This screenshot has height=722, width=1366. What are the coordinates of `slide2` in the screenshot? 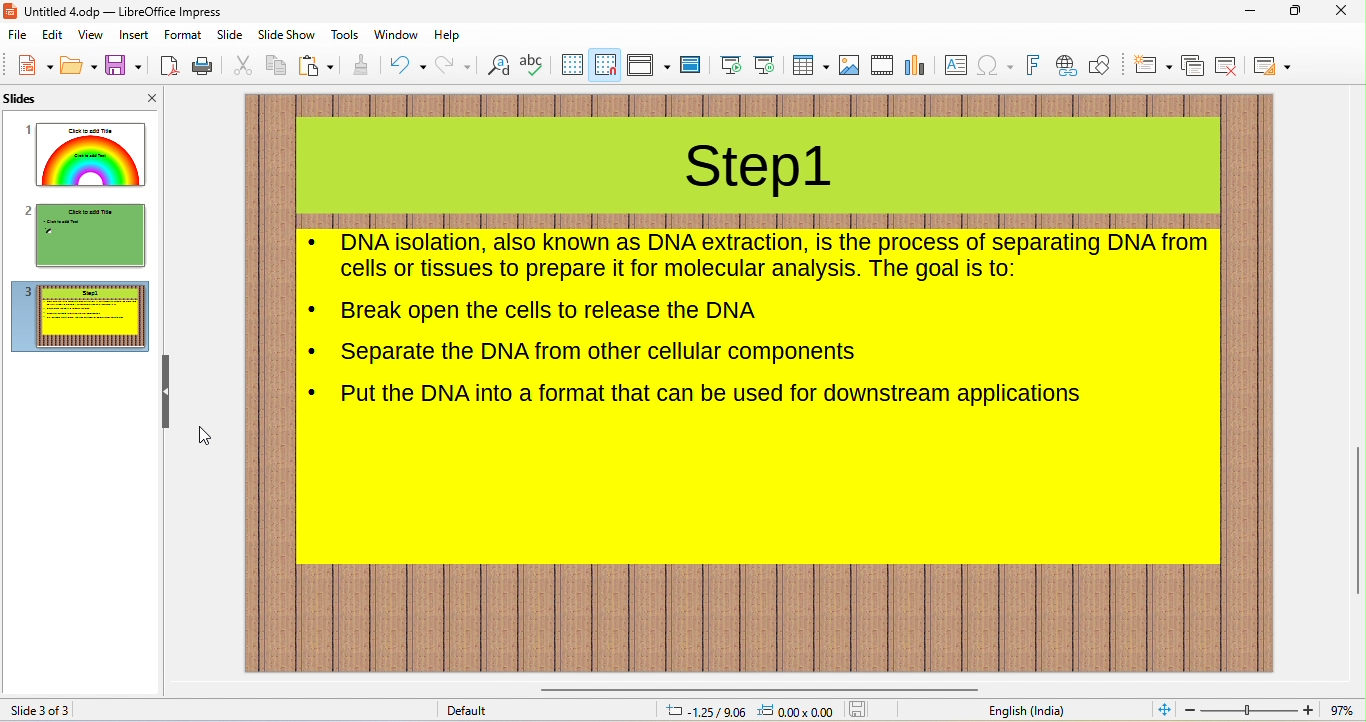 It's located at (86, 236).